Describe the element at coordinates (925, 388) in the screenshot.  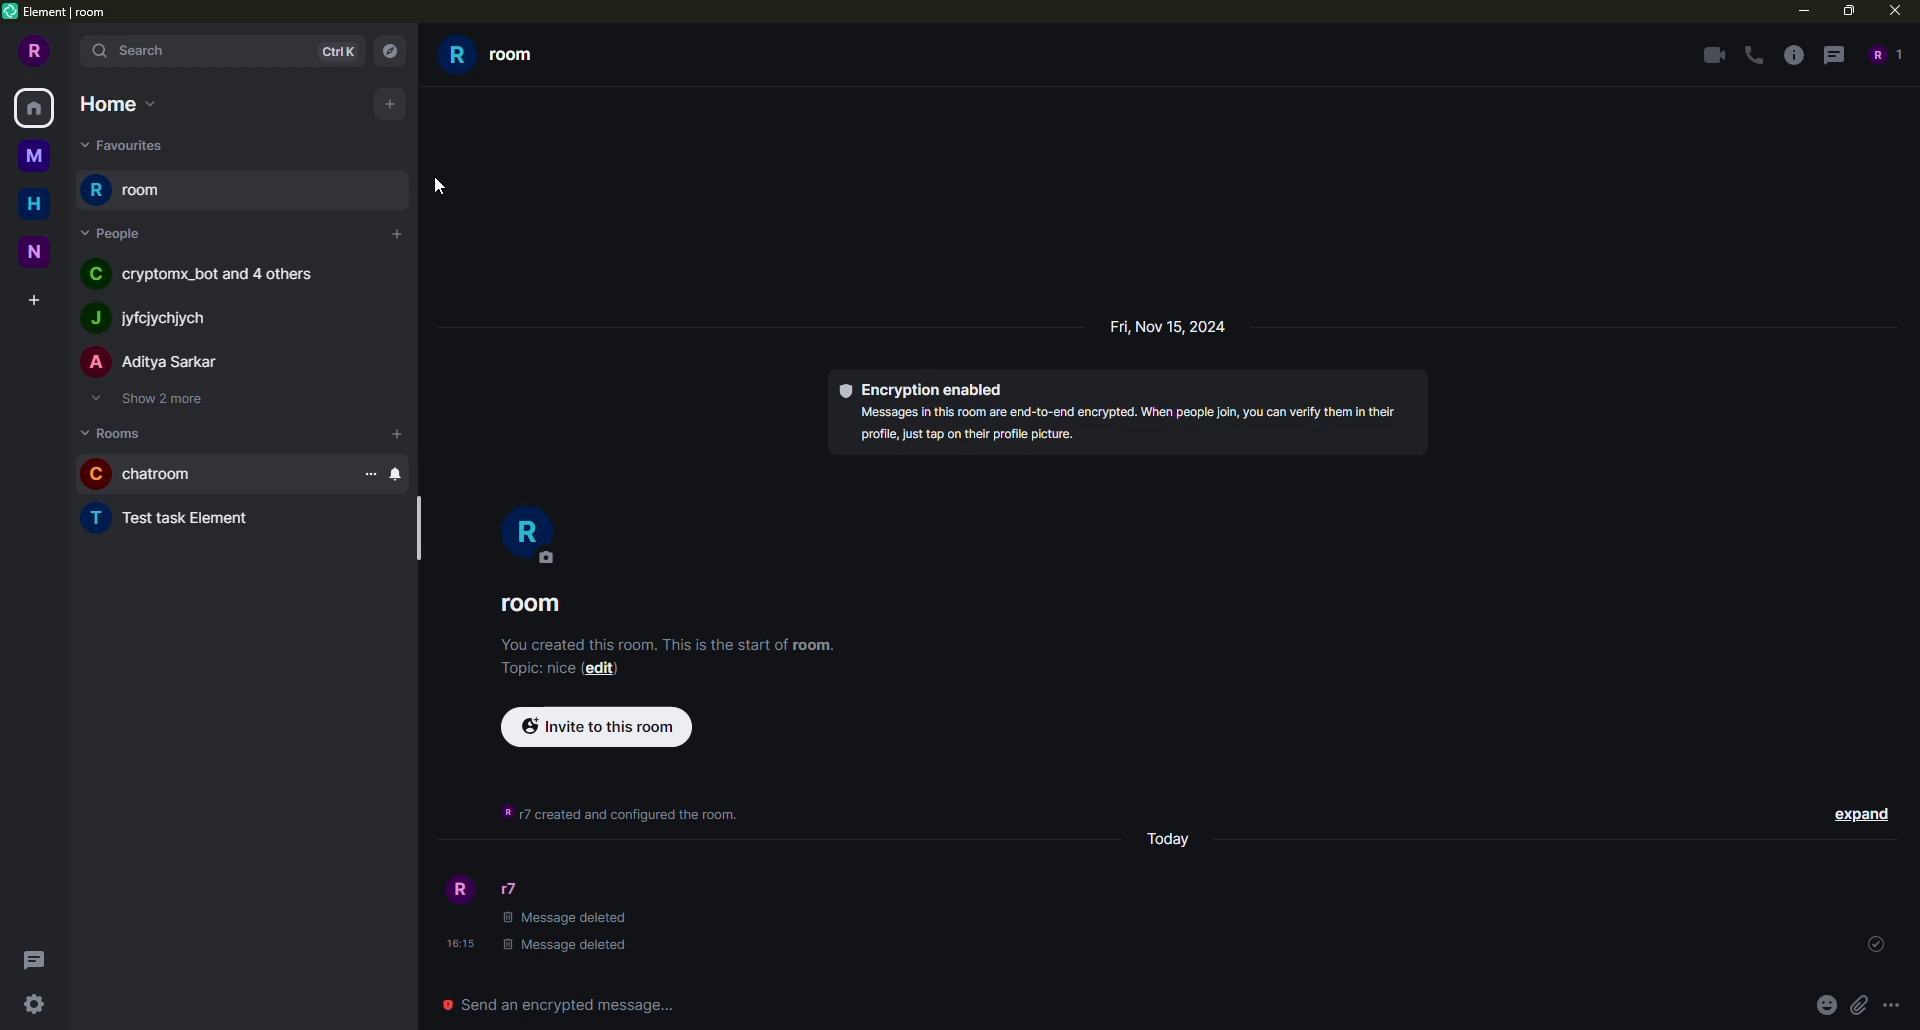
I see `encryption enabled` at that location.